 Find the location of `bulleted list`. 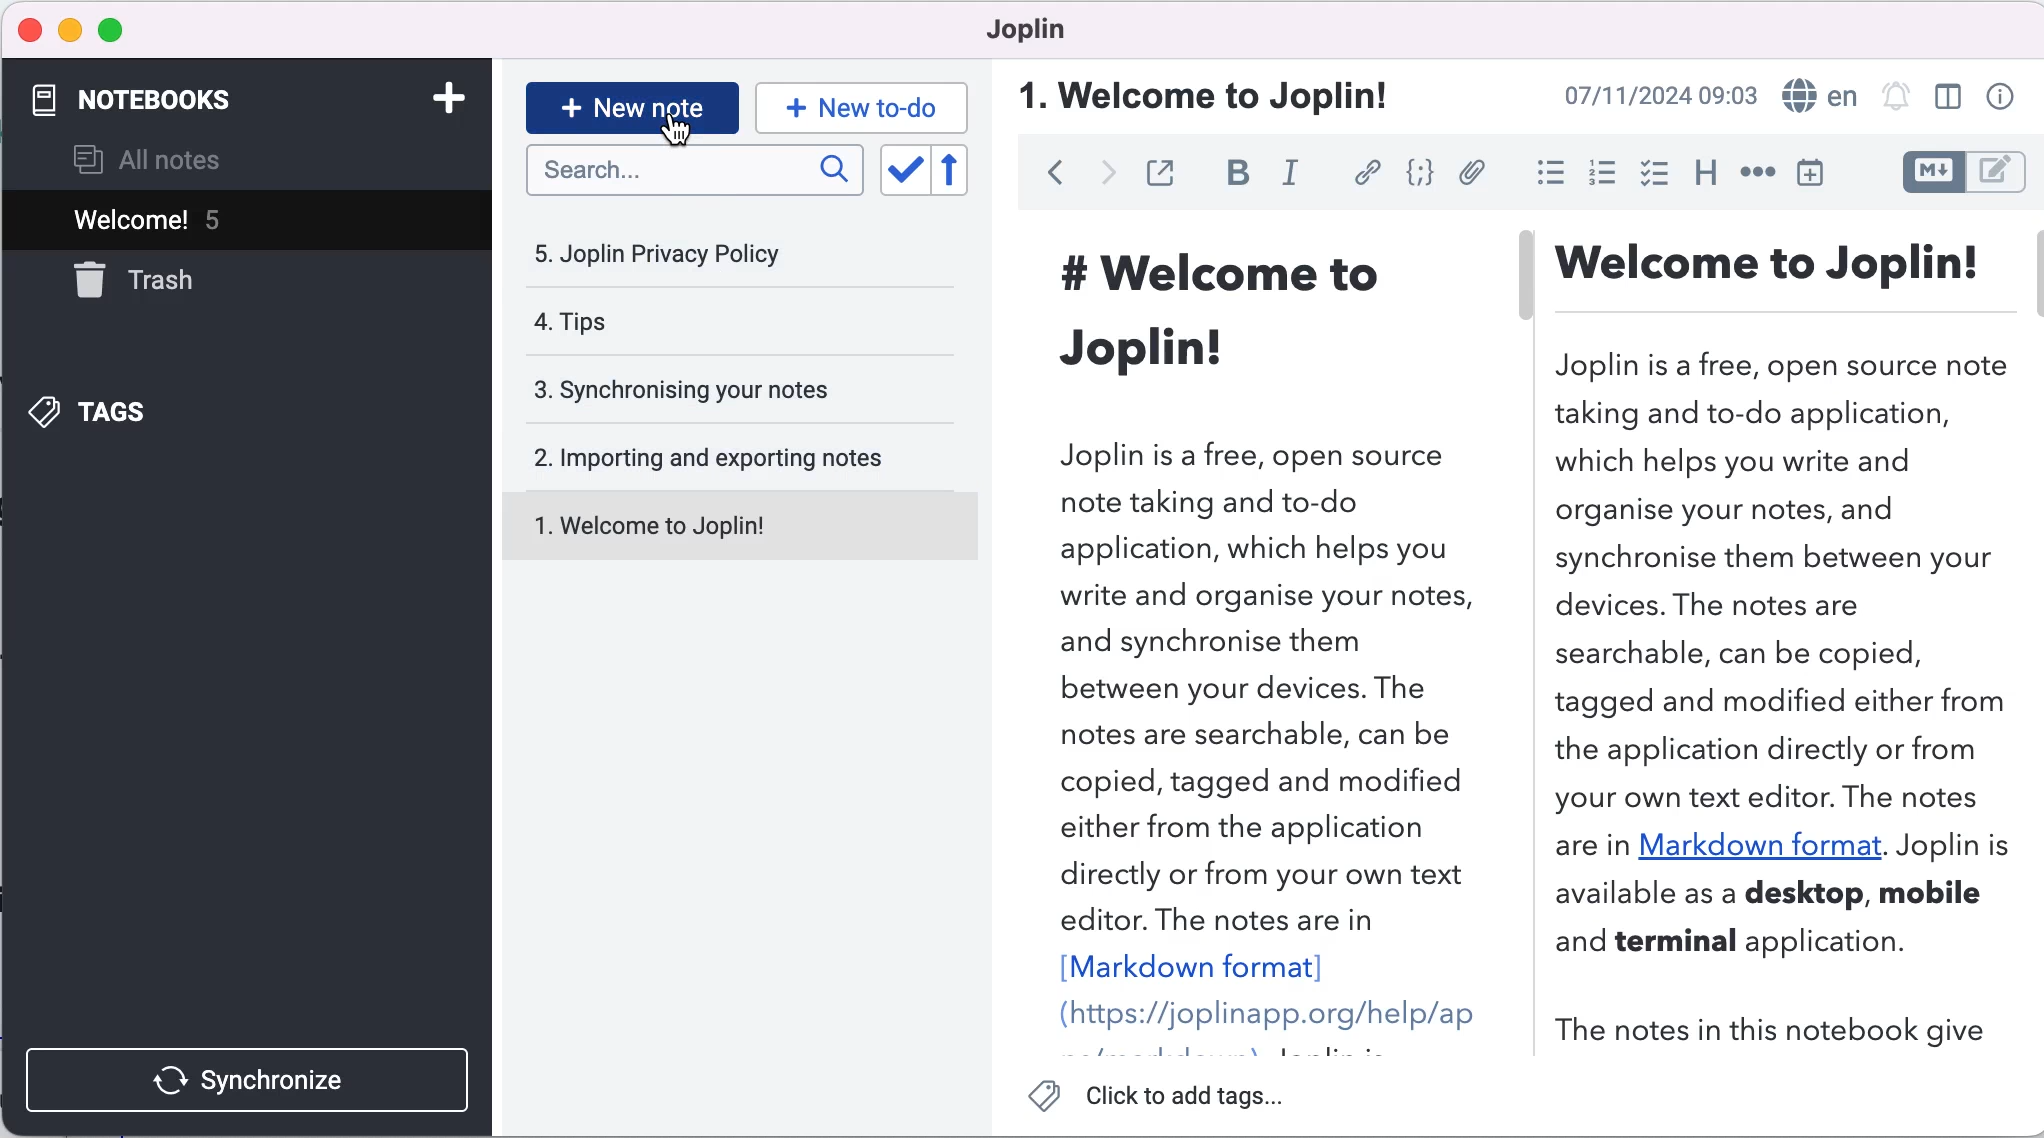

bulleted list is located at coordinates (1542, 173).